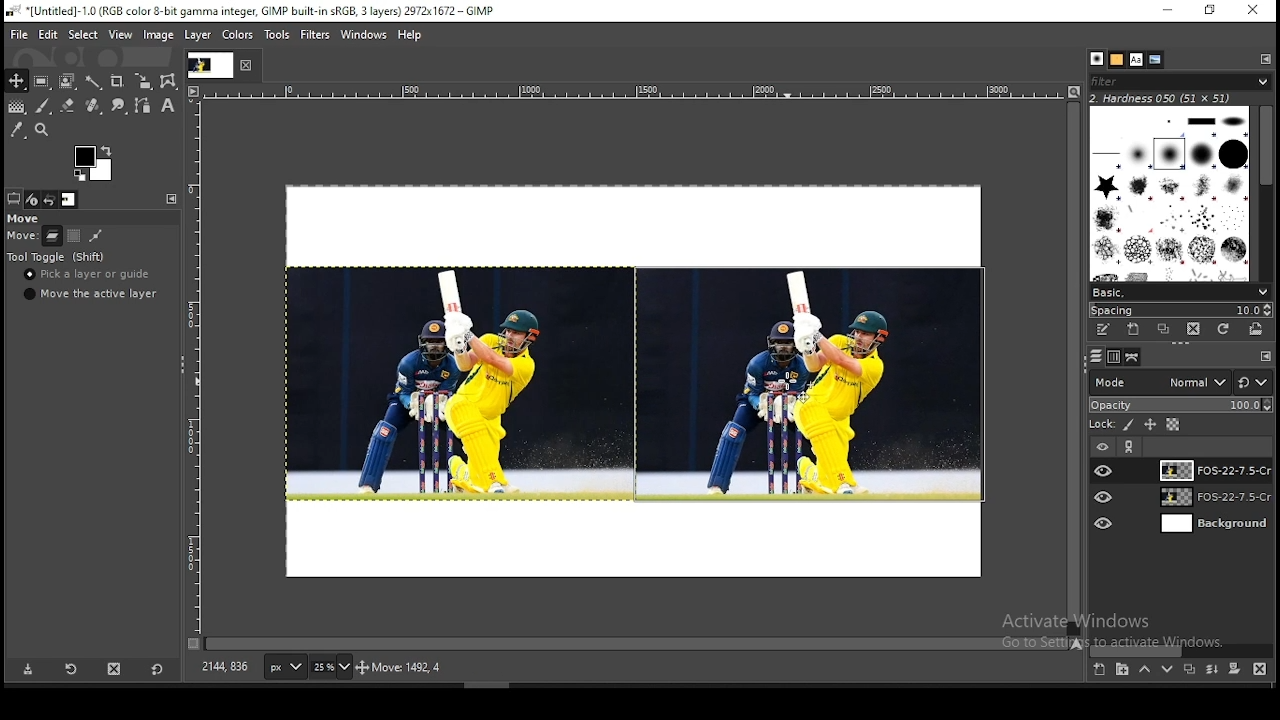 The height and width of the screenshot is (720, 1280). Describe the element at coordinates (84, 36) in the screenshot. I see `select` at that location.